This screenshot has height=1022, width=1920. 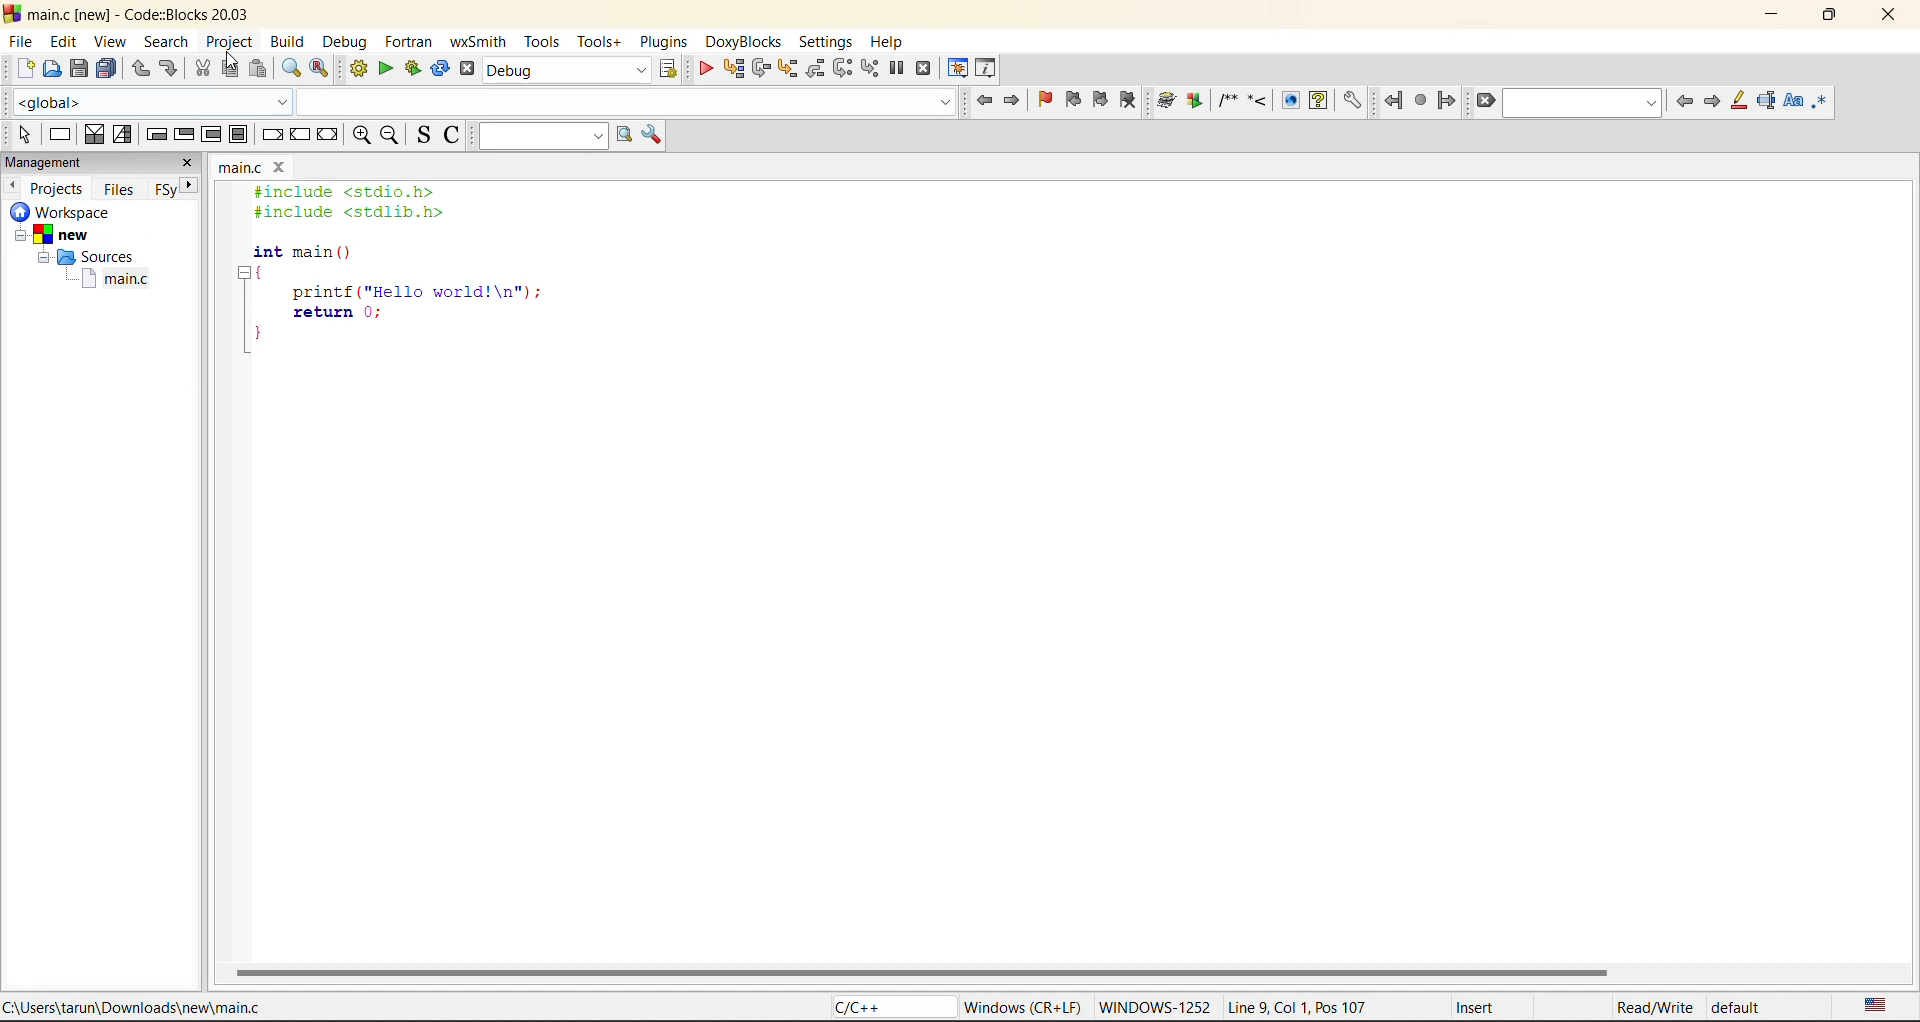 I want to click on save everything, so click(x=108, y=69).